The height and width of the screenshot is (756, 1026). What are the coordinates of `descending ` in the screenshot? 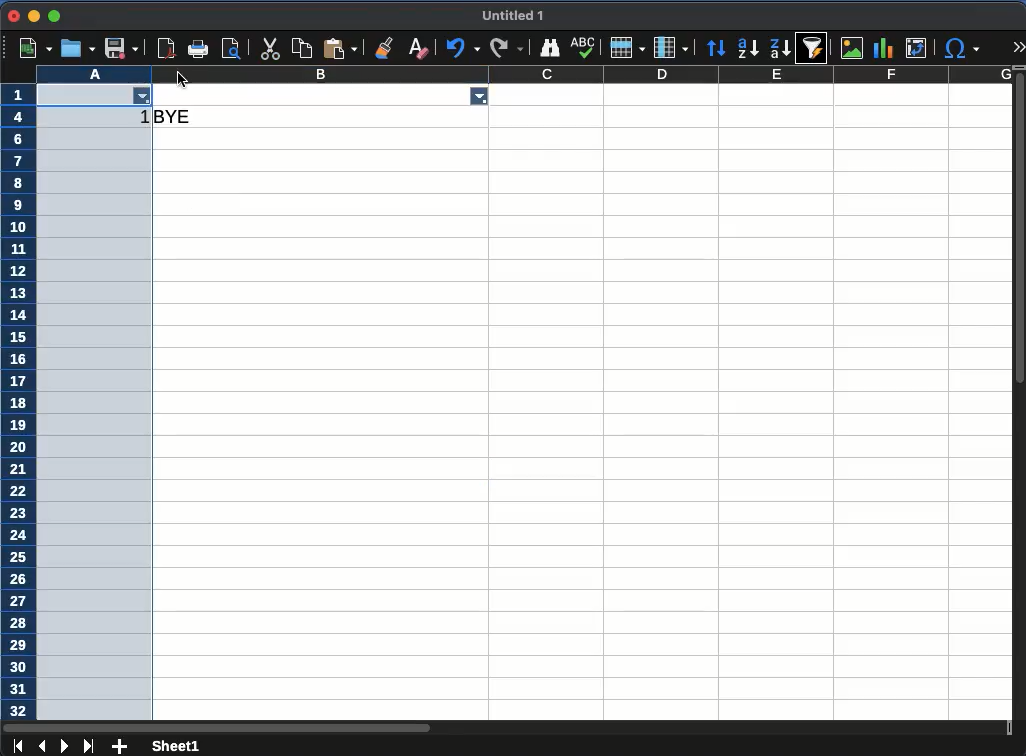 It's located at (782, 49).